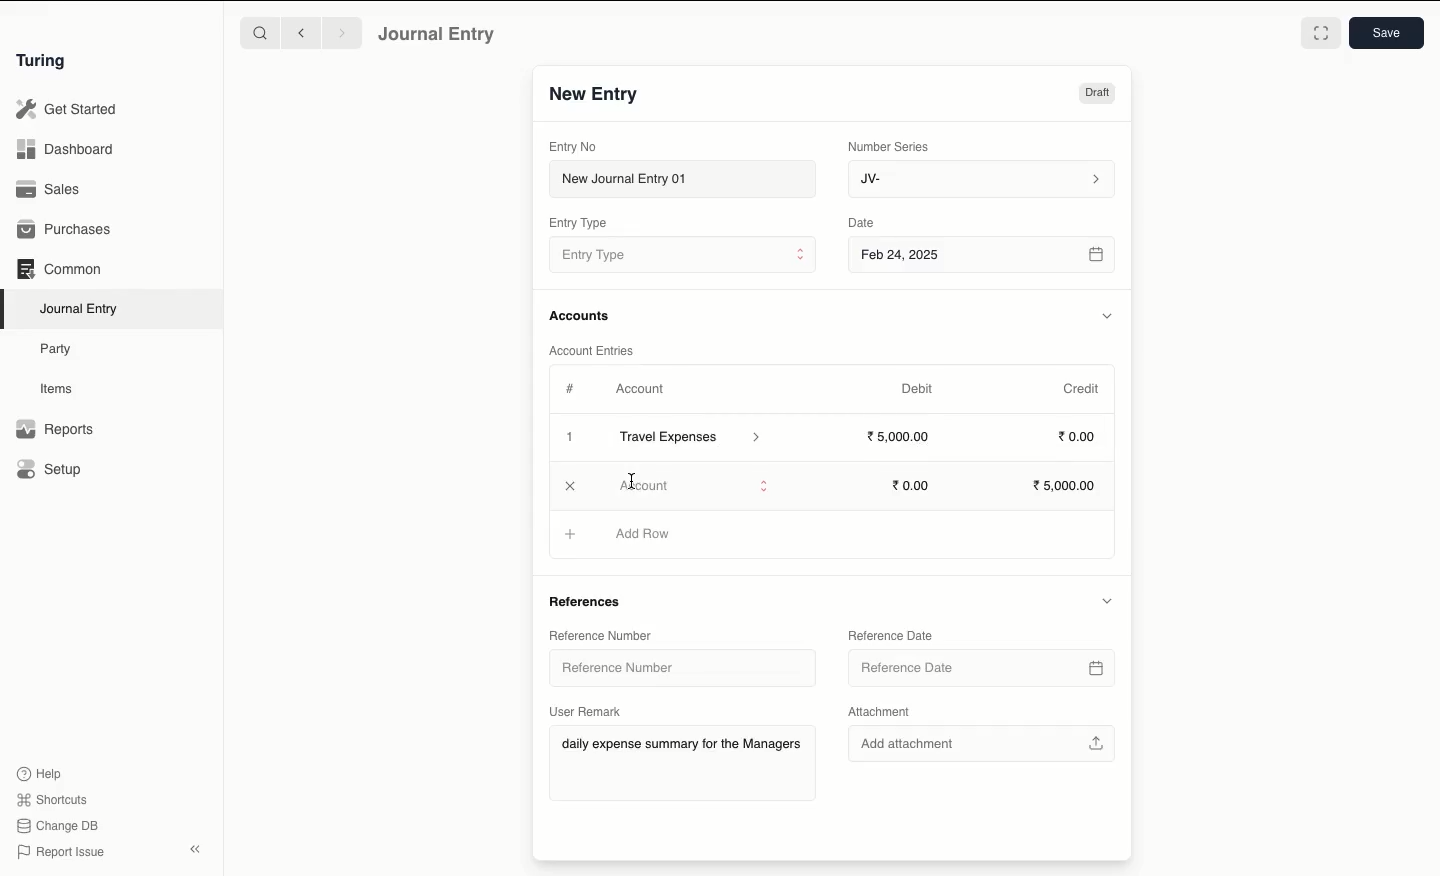 Image resolution: width=1440 pixels, height=876 pixels. What do you see at coordinates (55, 429) in the screenshot?
I see `Reports` at bounding box center [55, 429].